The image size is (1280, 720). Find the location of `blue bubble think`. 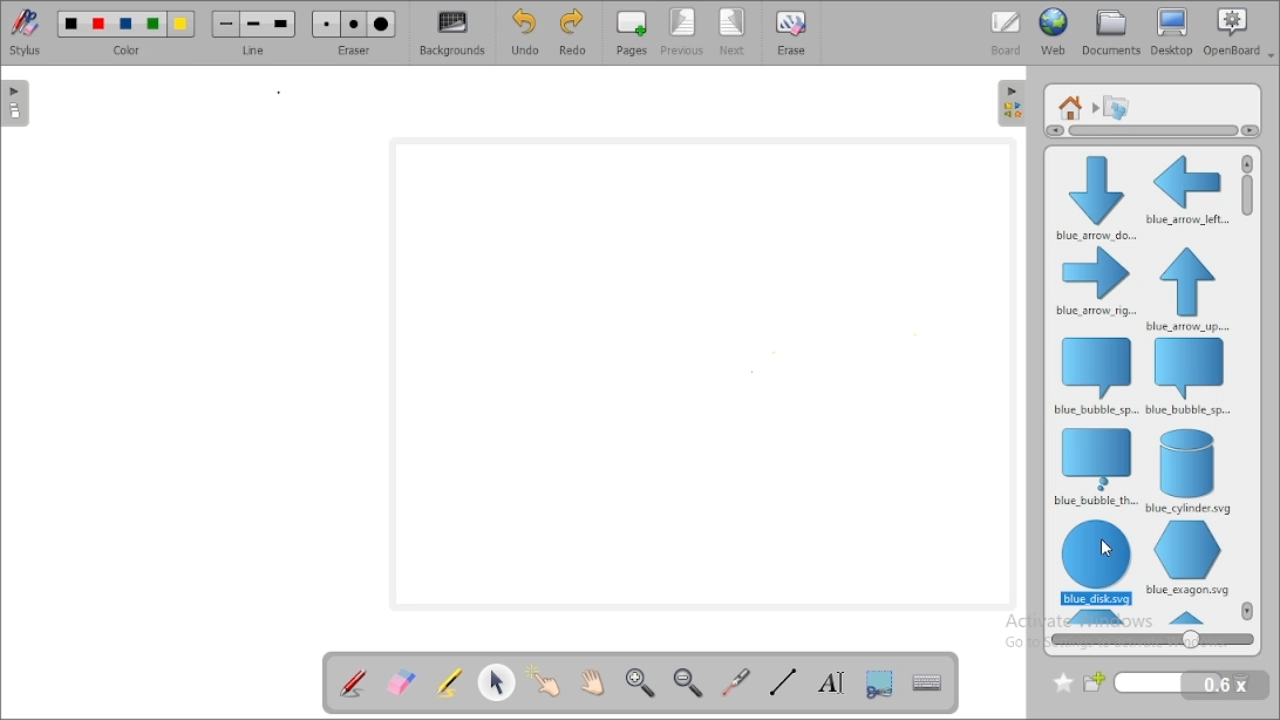

blue bubble think is located at coordinates (1094, 467).